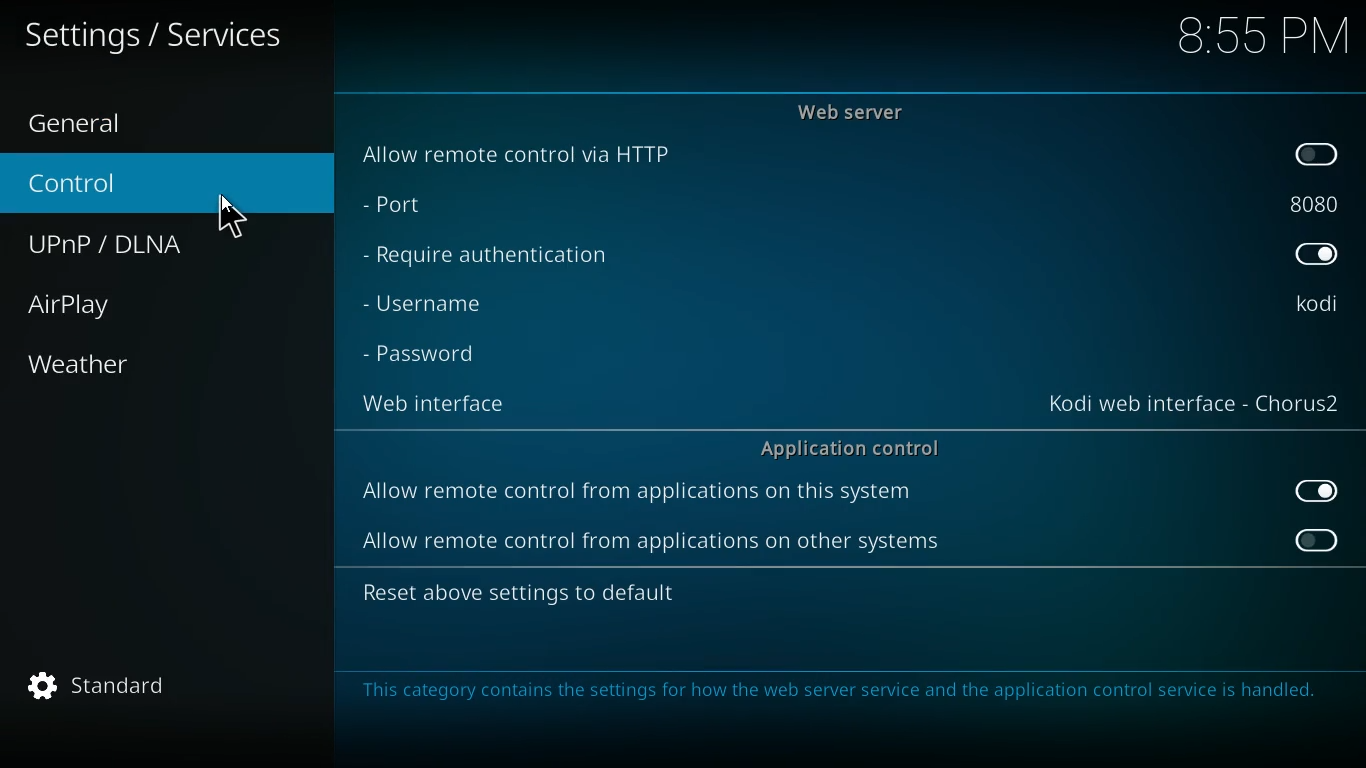 This screenshot has width=1366, height=768. What do you see at coordinates (82, 364) in the screenshot?
I see `Weather` at bounding box center [82, 364].